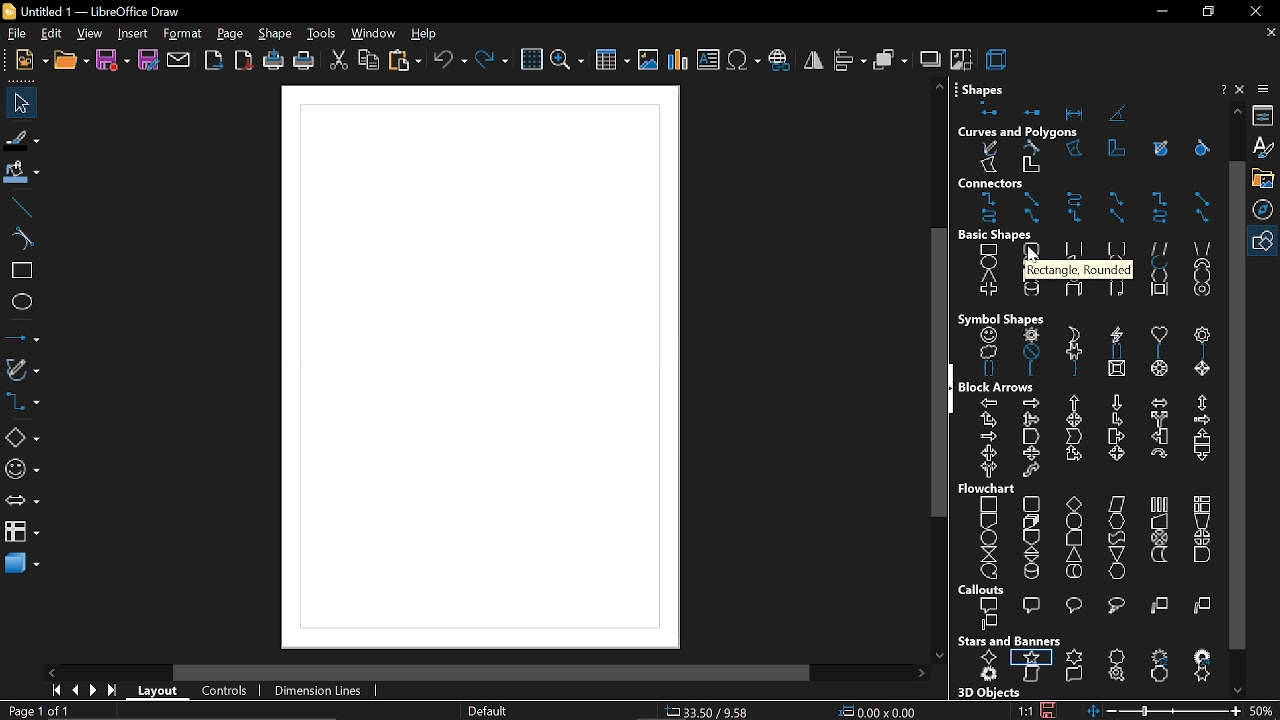 The height and width of the screenshot is (720, 1280). Describe the element at coordinates (877, 712) in the screenshot. I see `position` at that location.